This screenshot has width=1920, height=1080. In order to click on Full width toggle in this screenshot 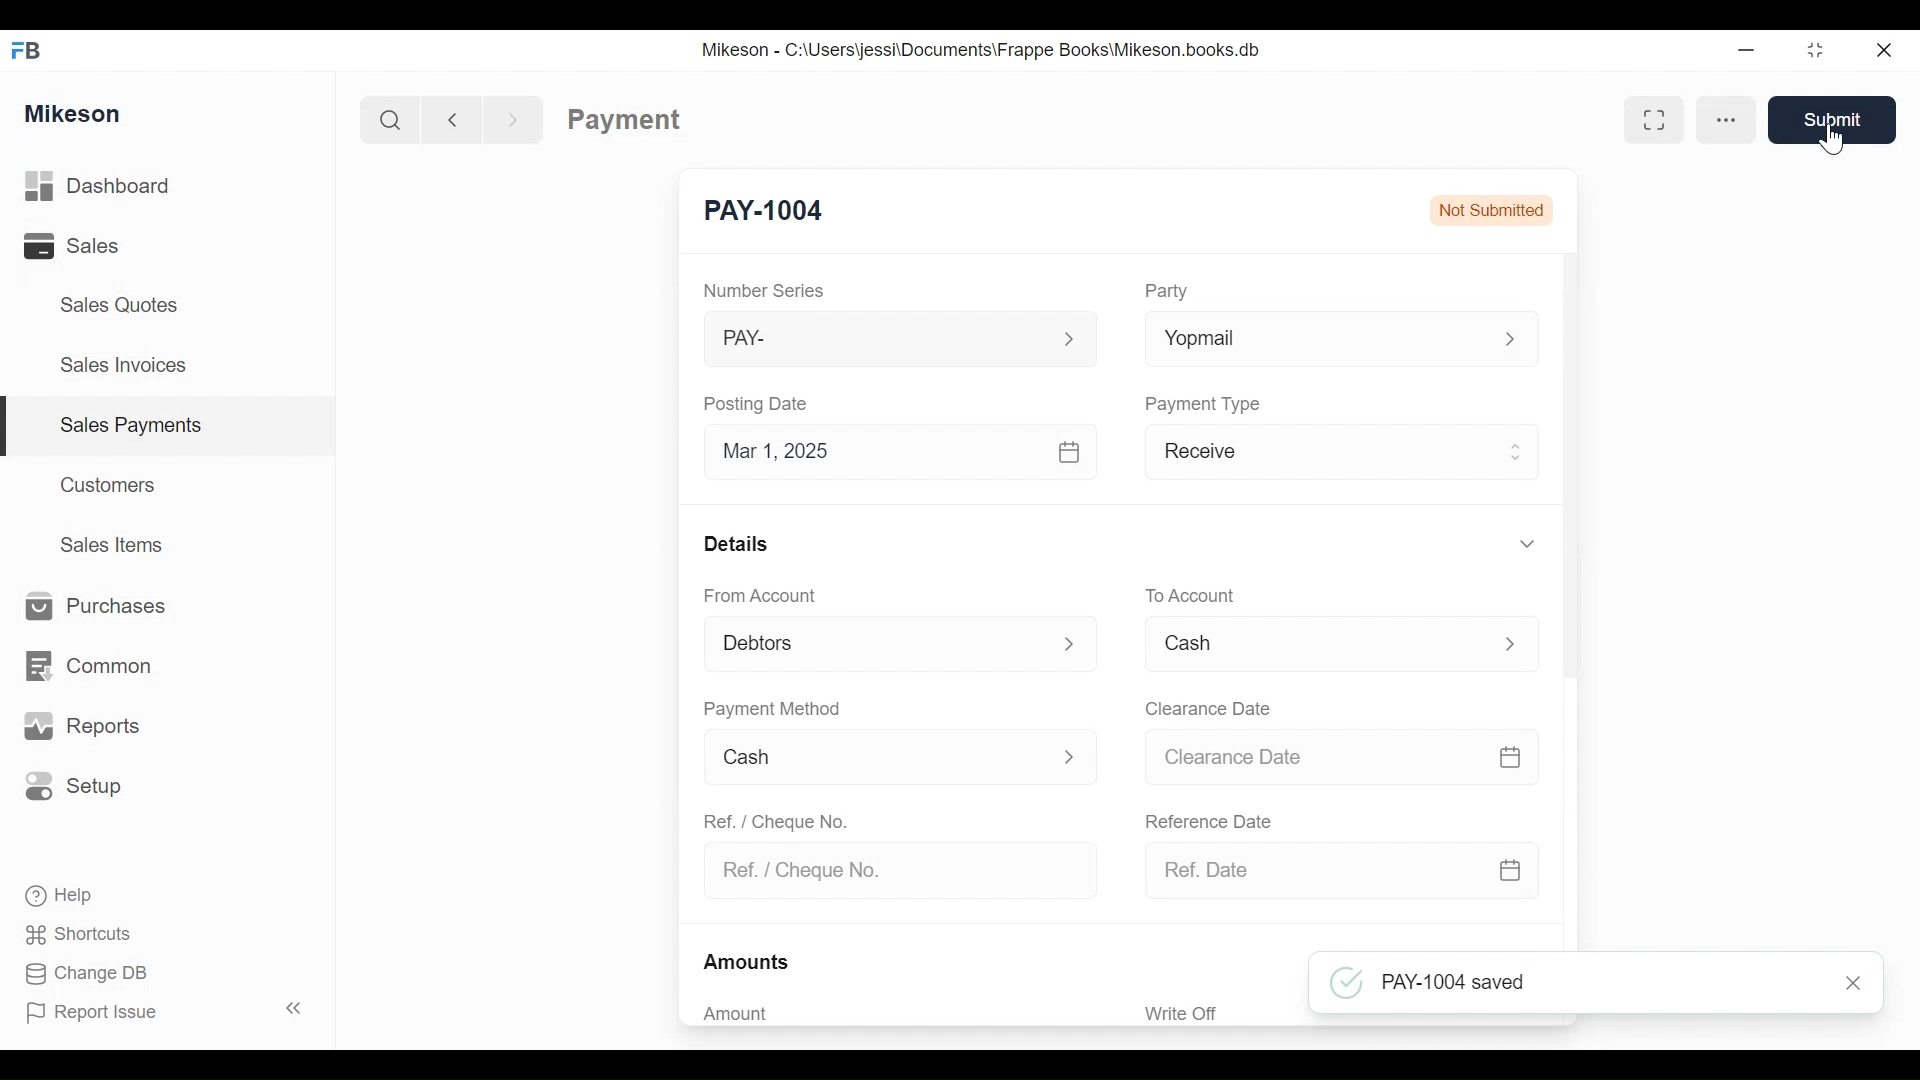, I will do `click(1649, 121)`.